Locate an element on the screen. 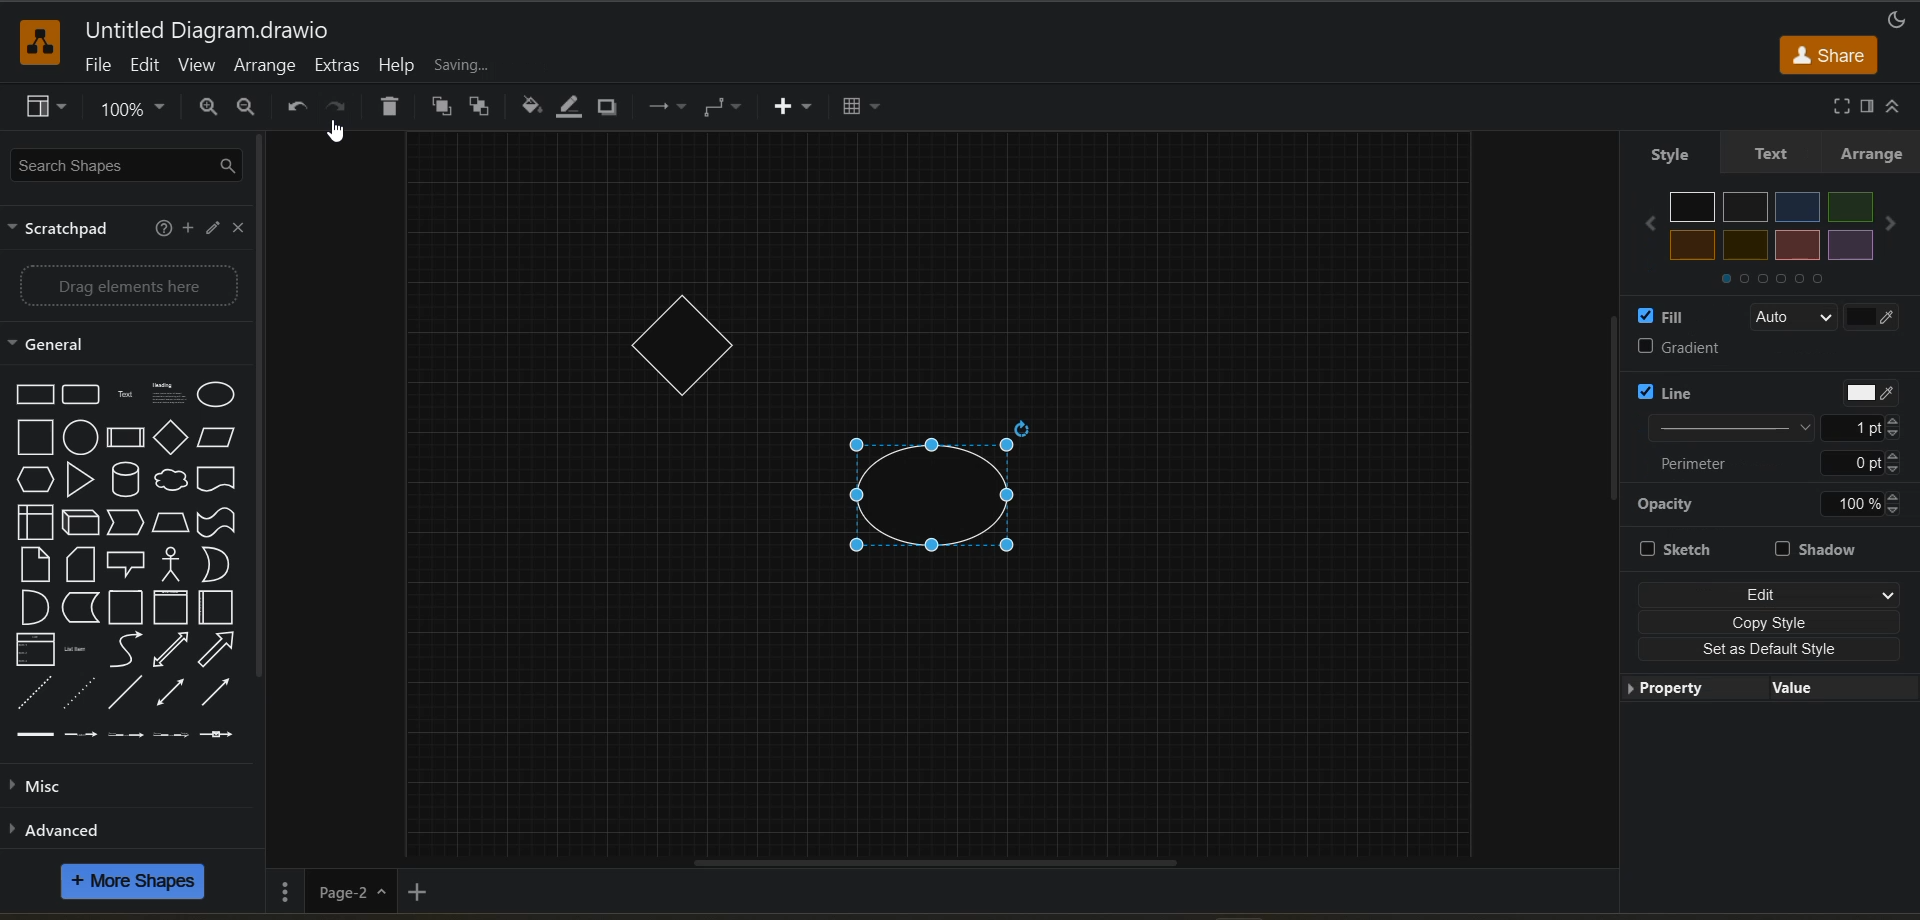 The width and height of the screenshot is (1920, 920). ellipse is located at coordinates (219, 396).